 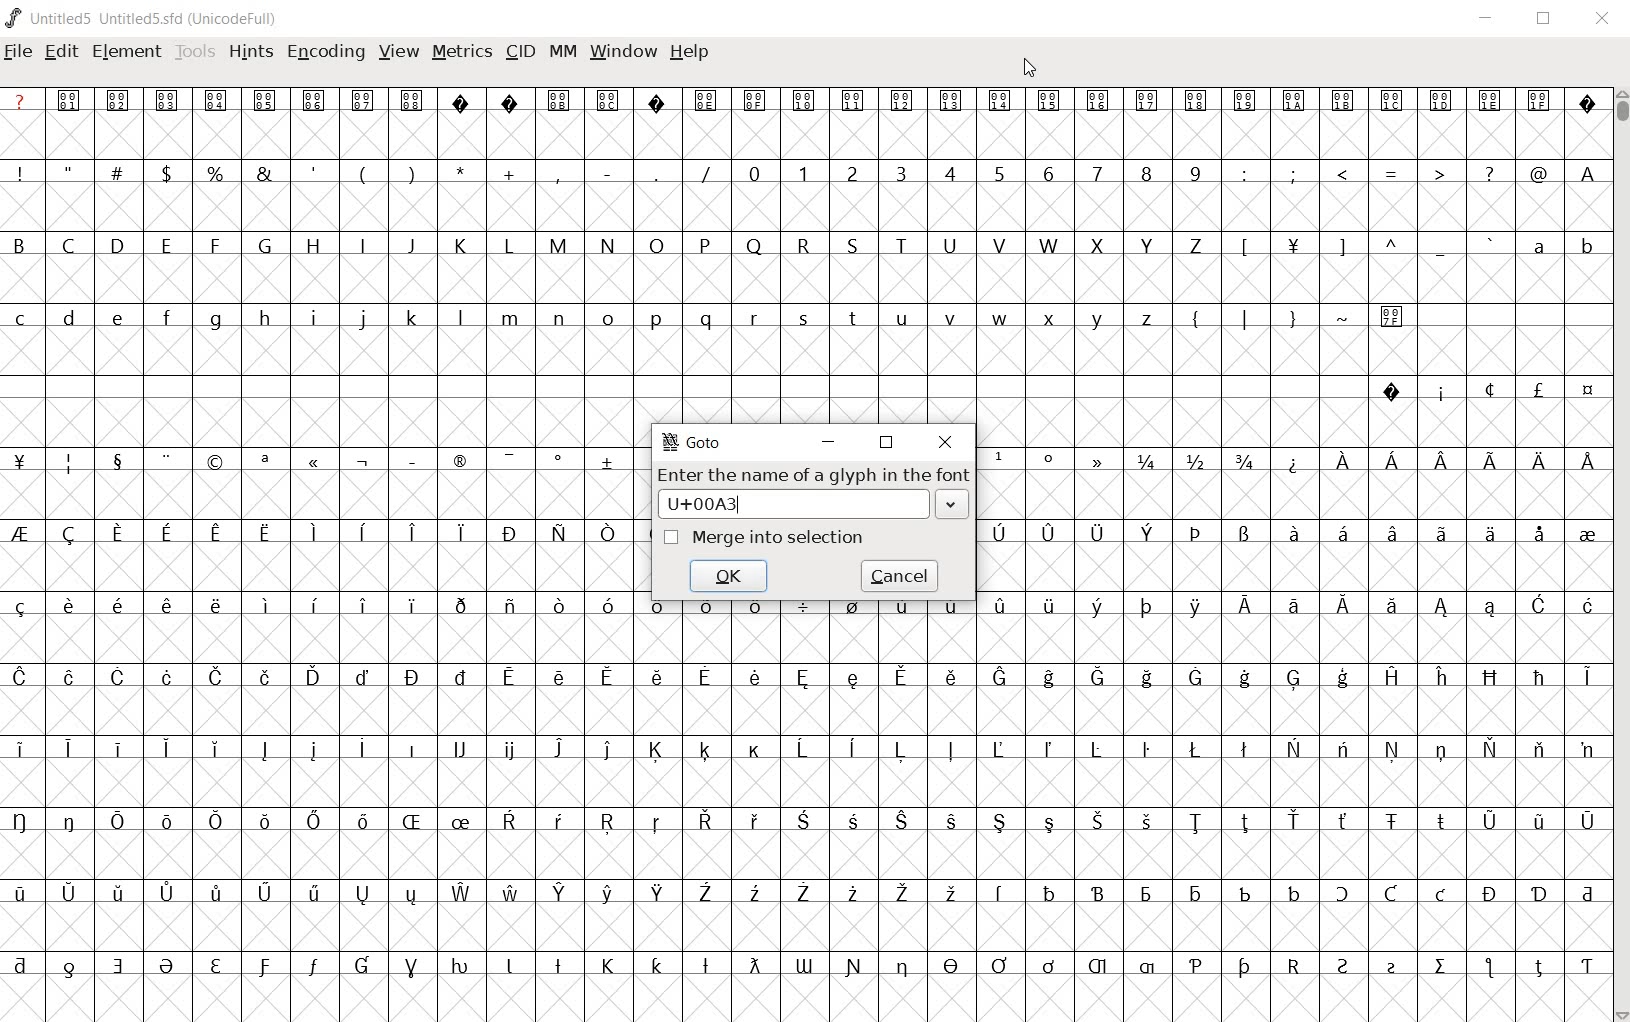 I want to click on Symbol, so click(x=1292, y=249).